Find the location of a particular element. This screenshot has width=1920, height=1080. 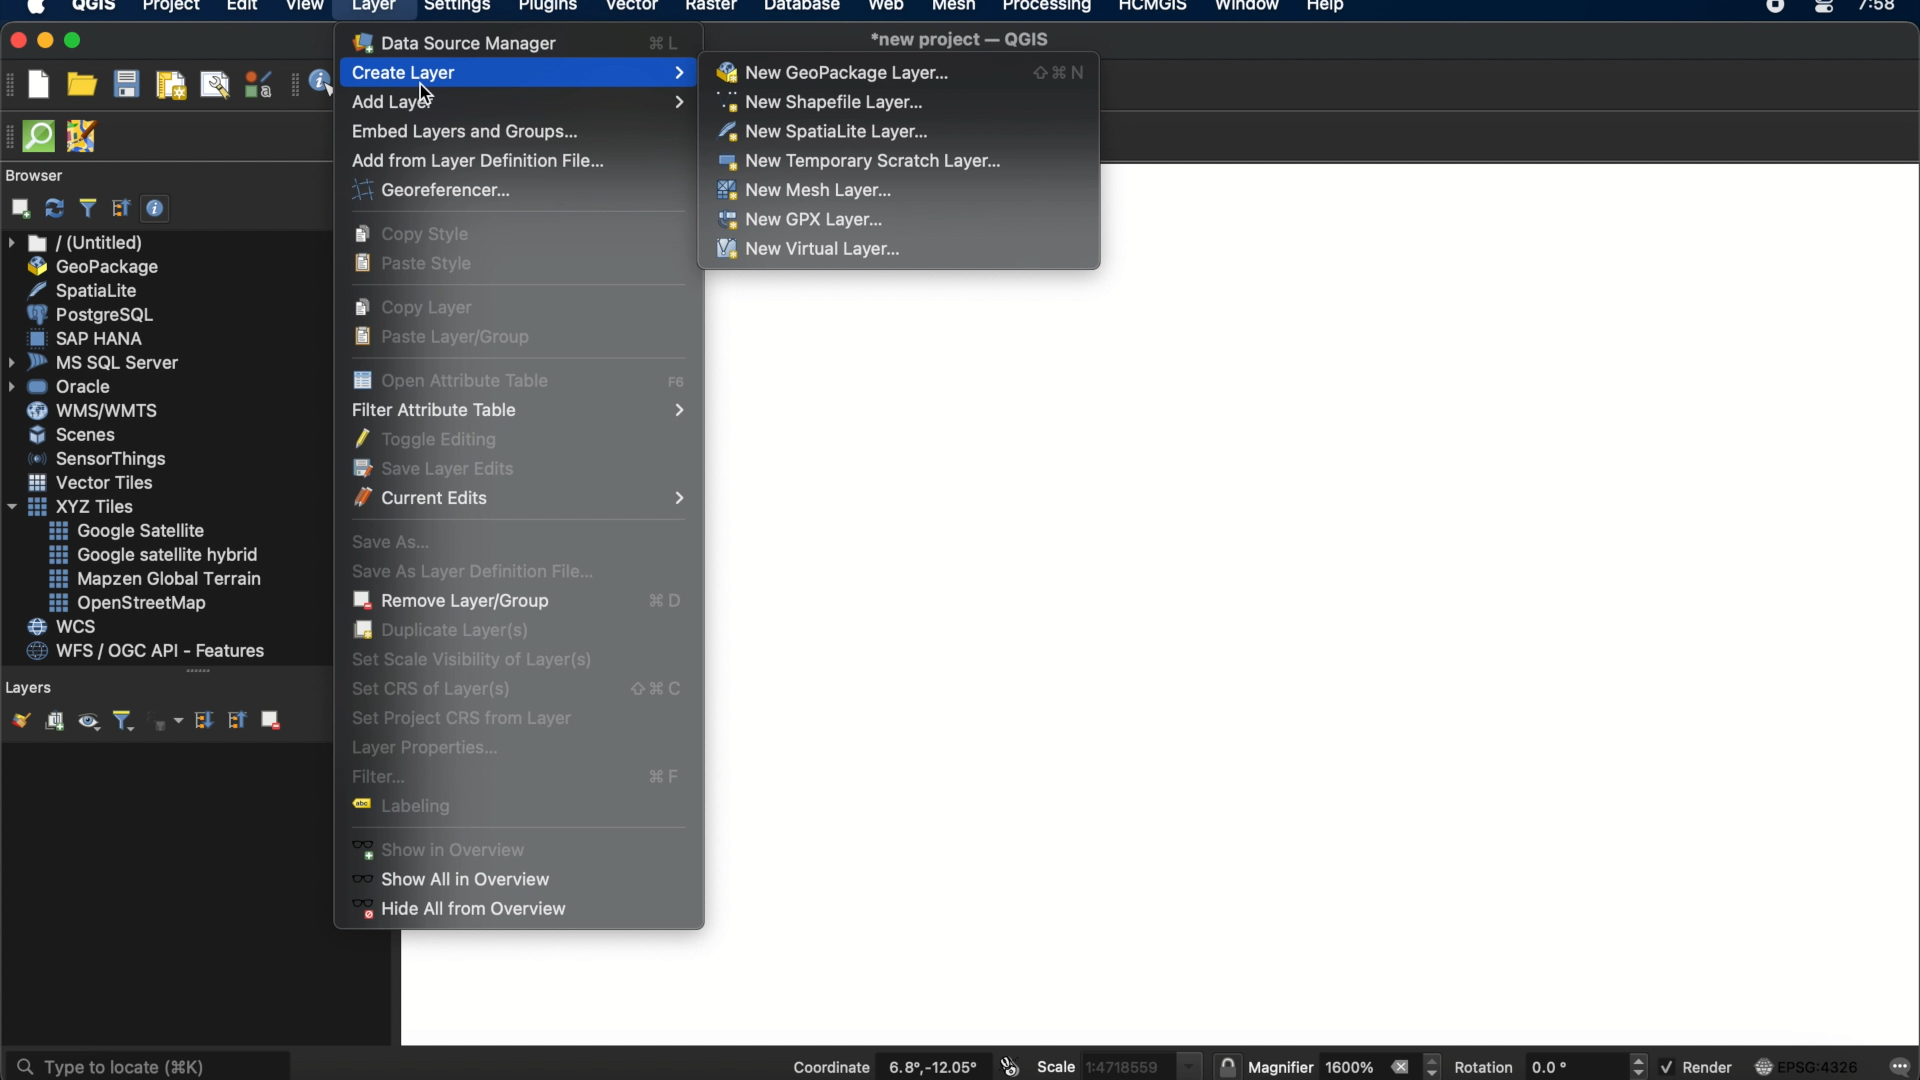

plugins is located at coordinates (548, 9).